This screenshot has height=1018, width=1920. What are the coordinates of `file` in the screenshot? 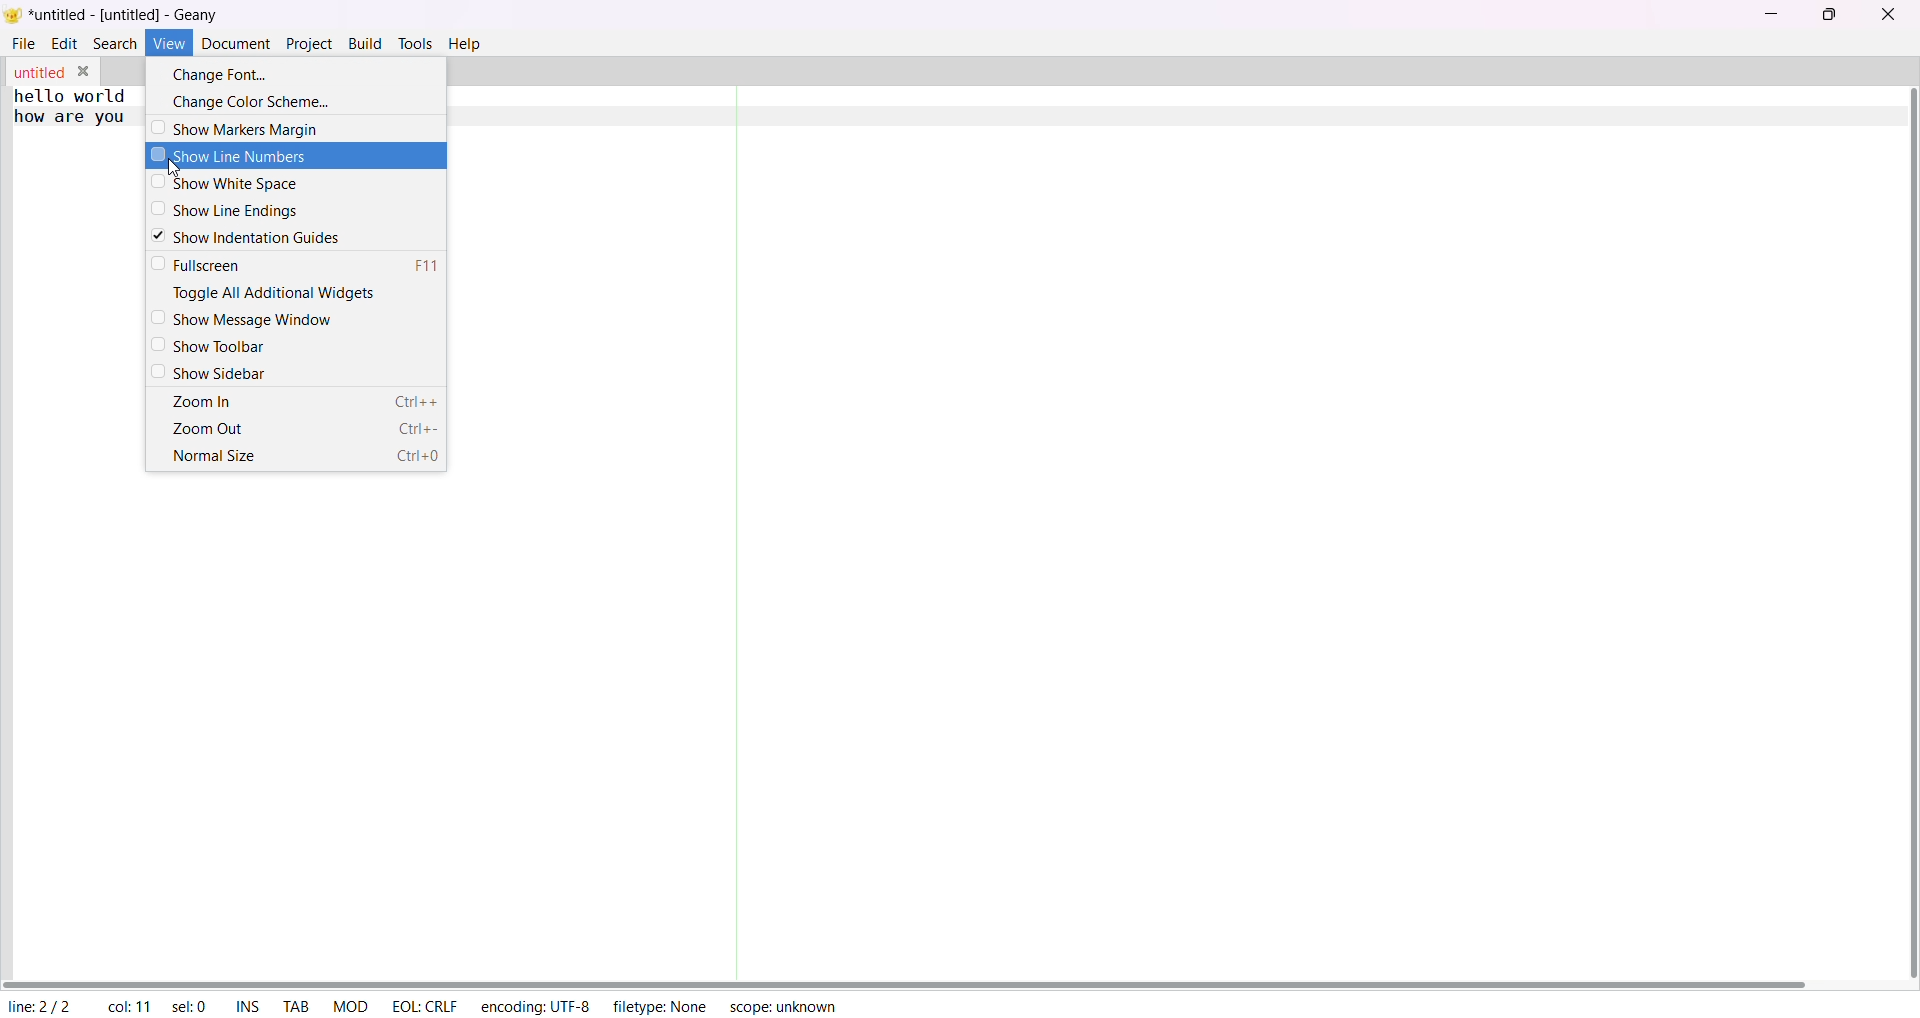 It's located at (25, 44).